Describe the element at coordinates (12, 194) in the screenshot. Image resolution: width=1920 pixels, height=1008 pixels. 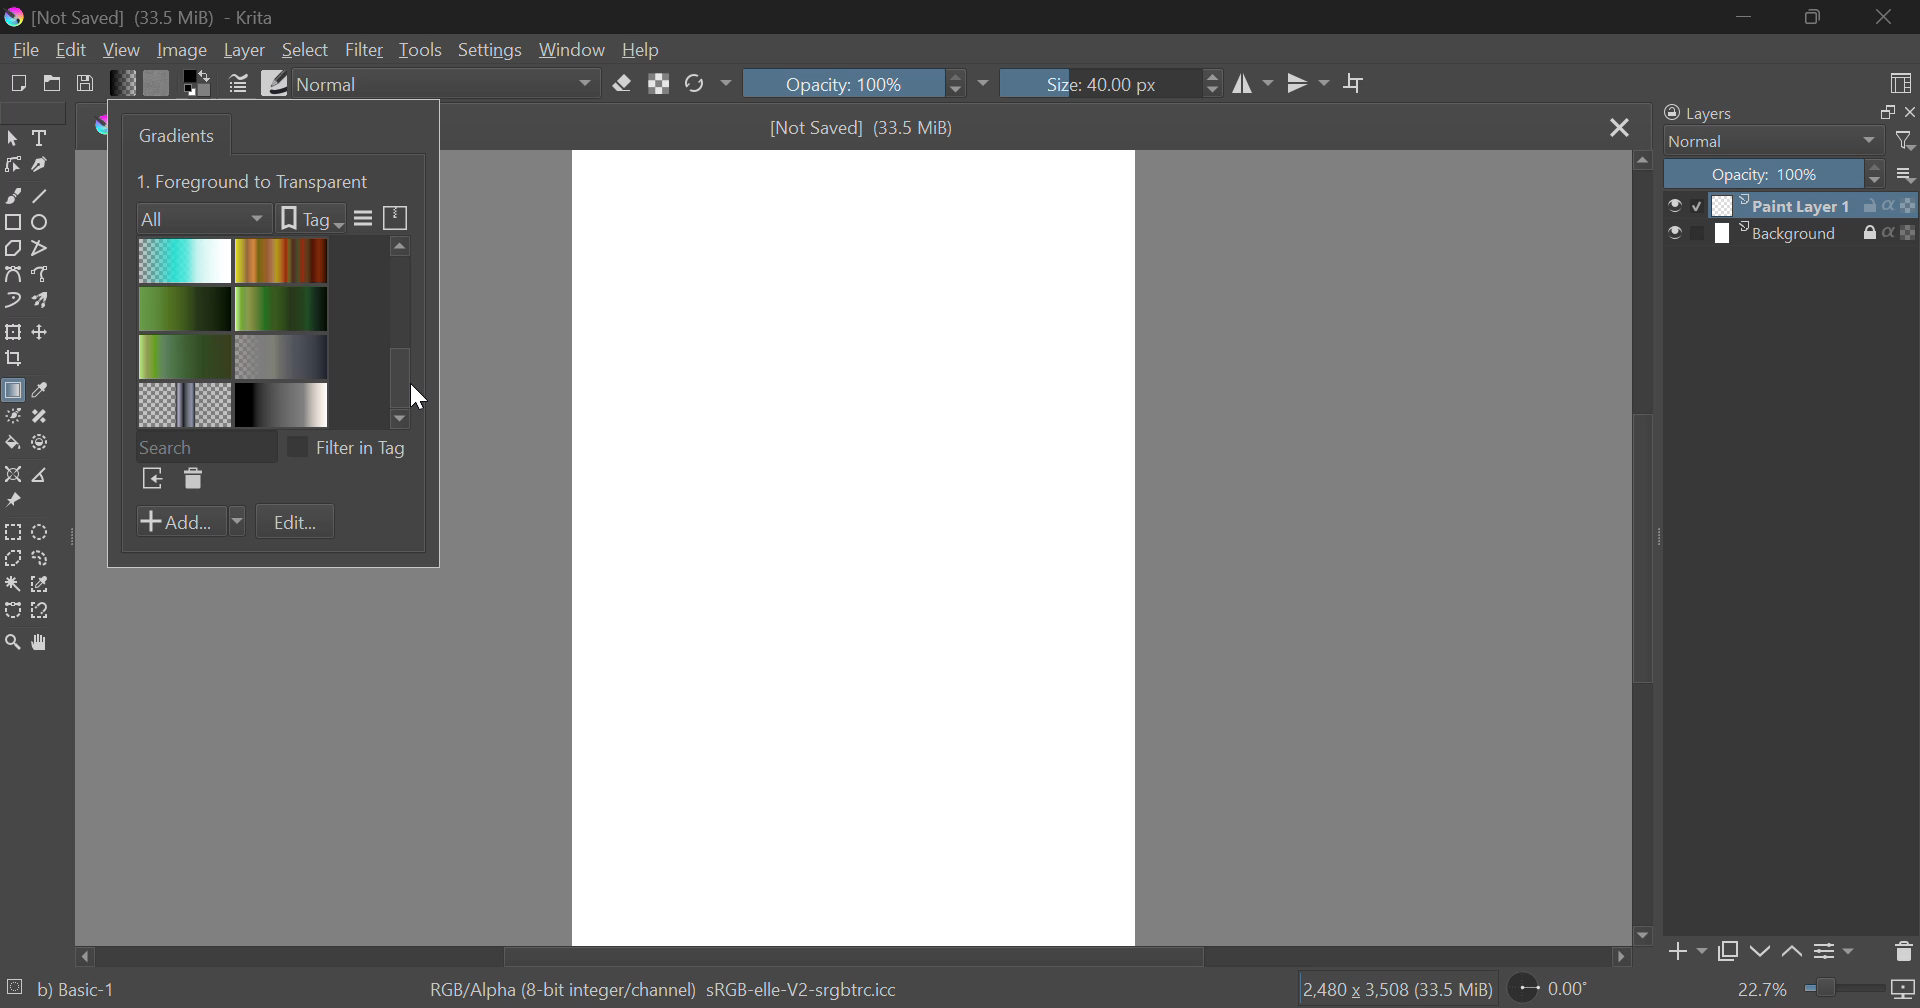
I see `Freehand` at that location.